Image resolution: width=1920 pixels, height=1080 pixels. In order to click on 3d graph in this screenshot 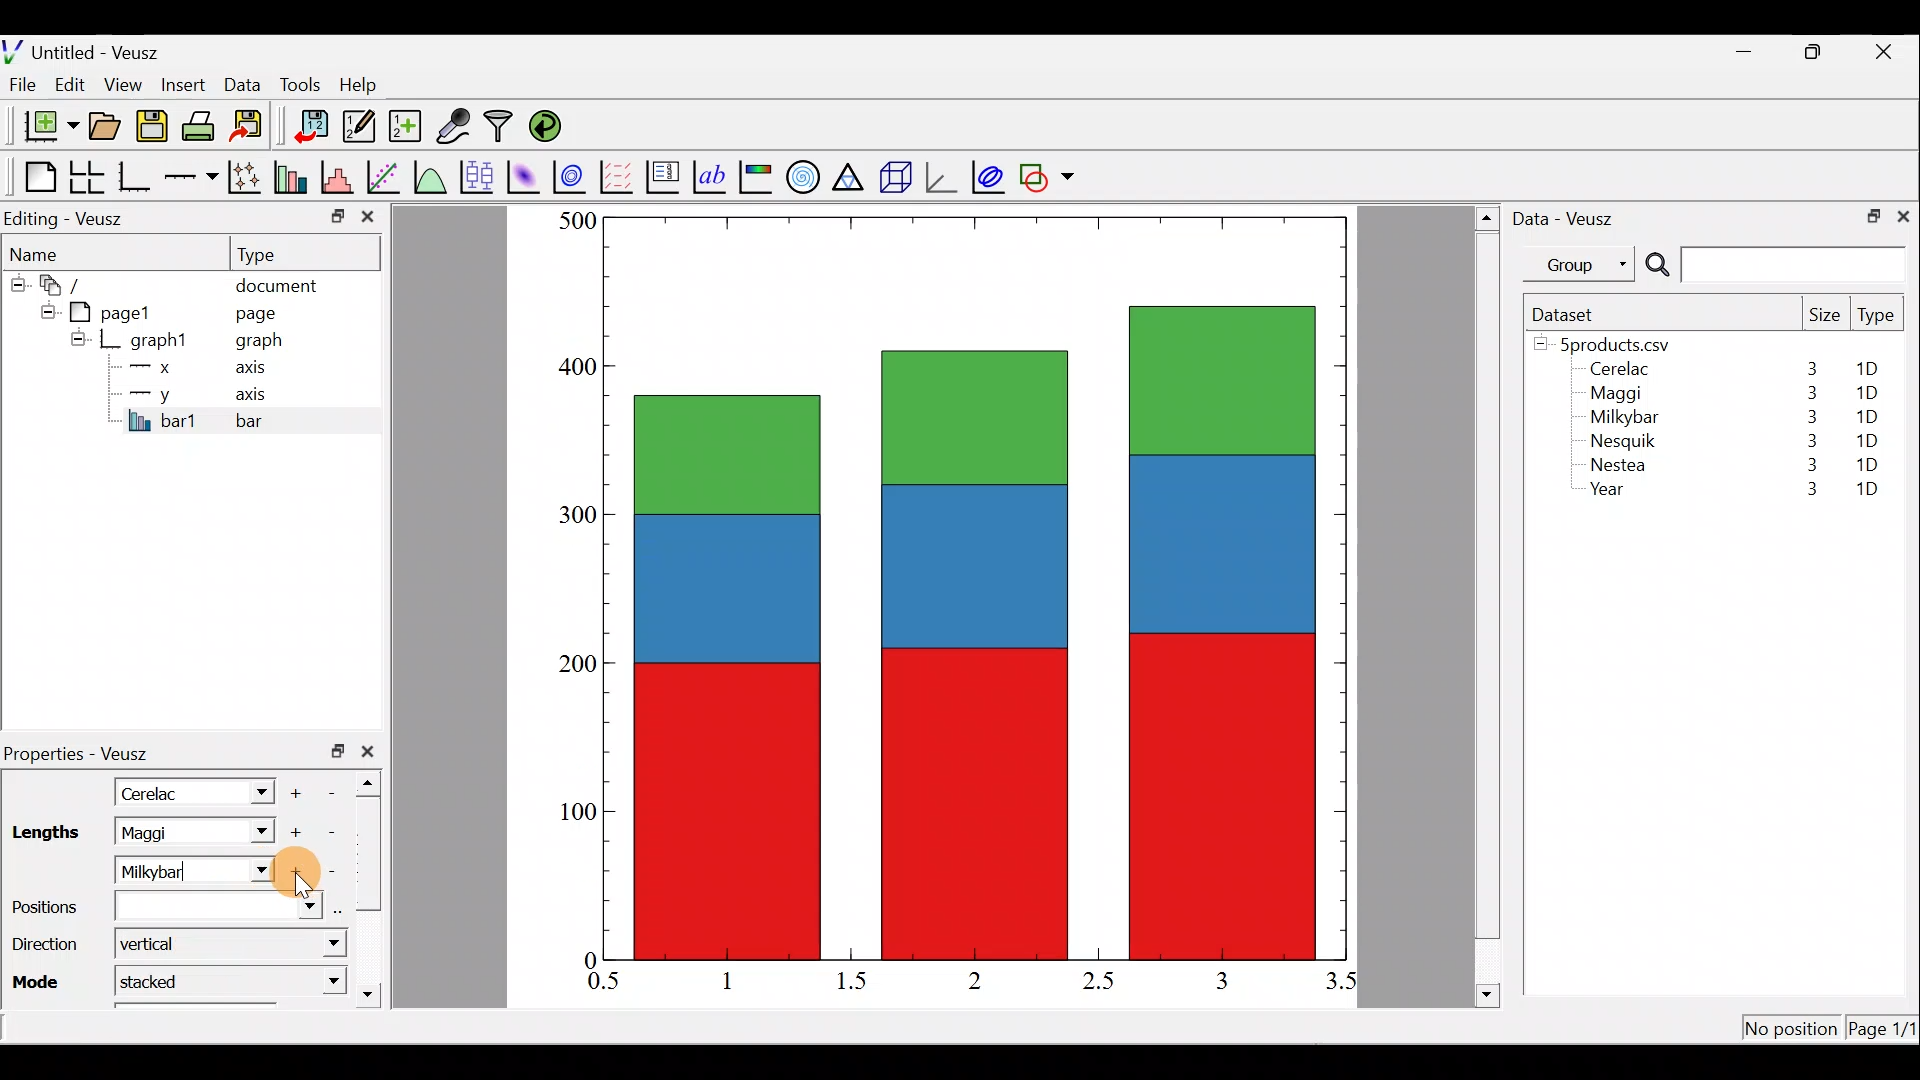, I will do `click(941, 175)`.